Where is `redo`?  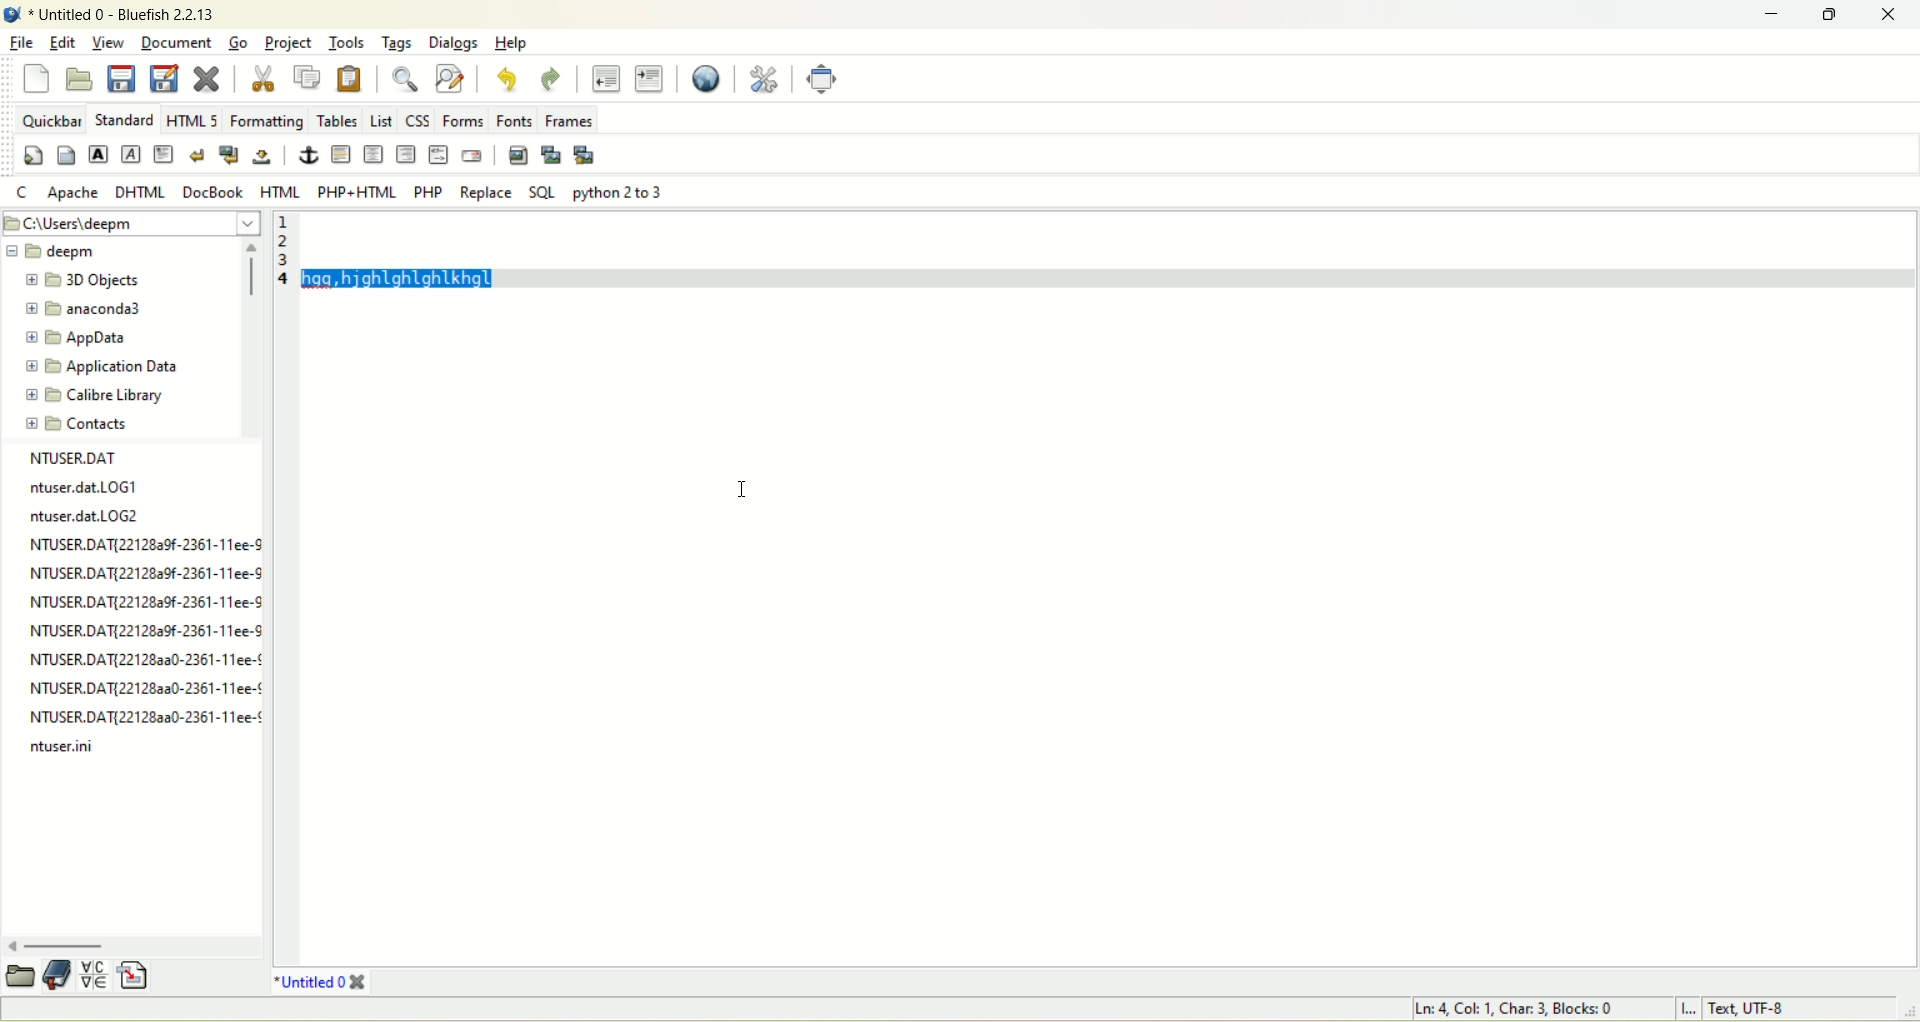
redo is located at coordinates (552, 80).